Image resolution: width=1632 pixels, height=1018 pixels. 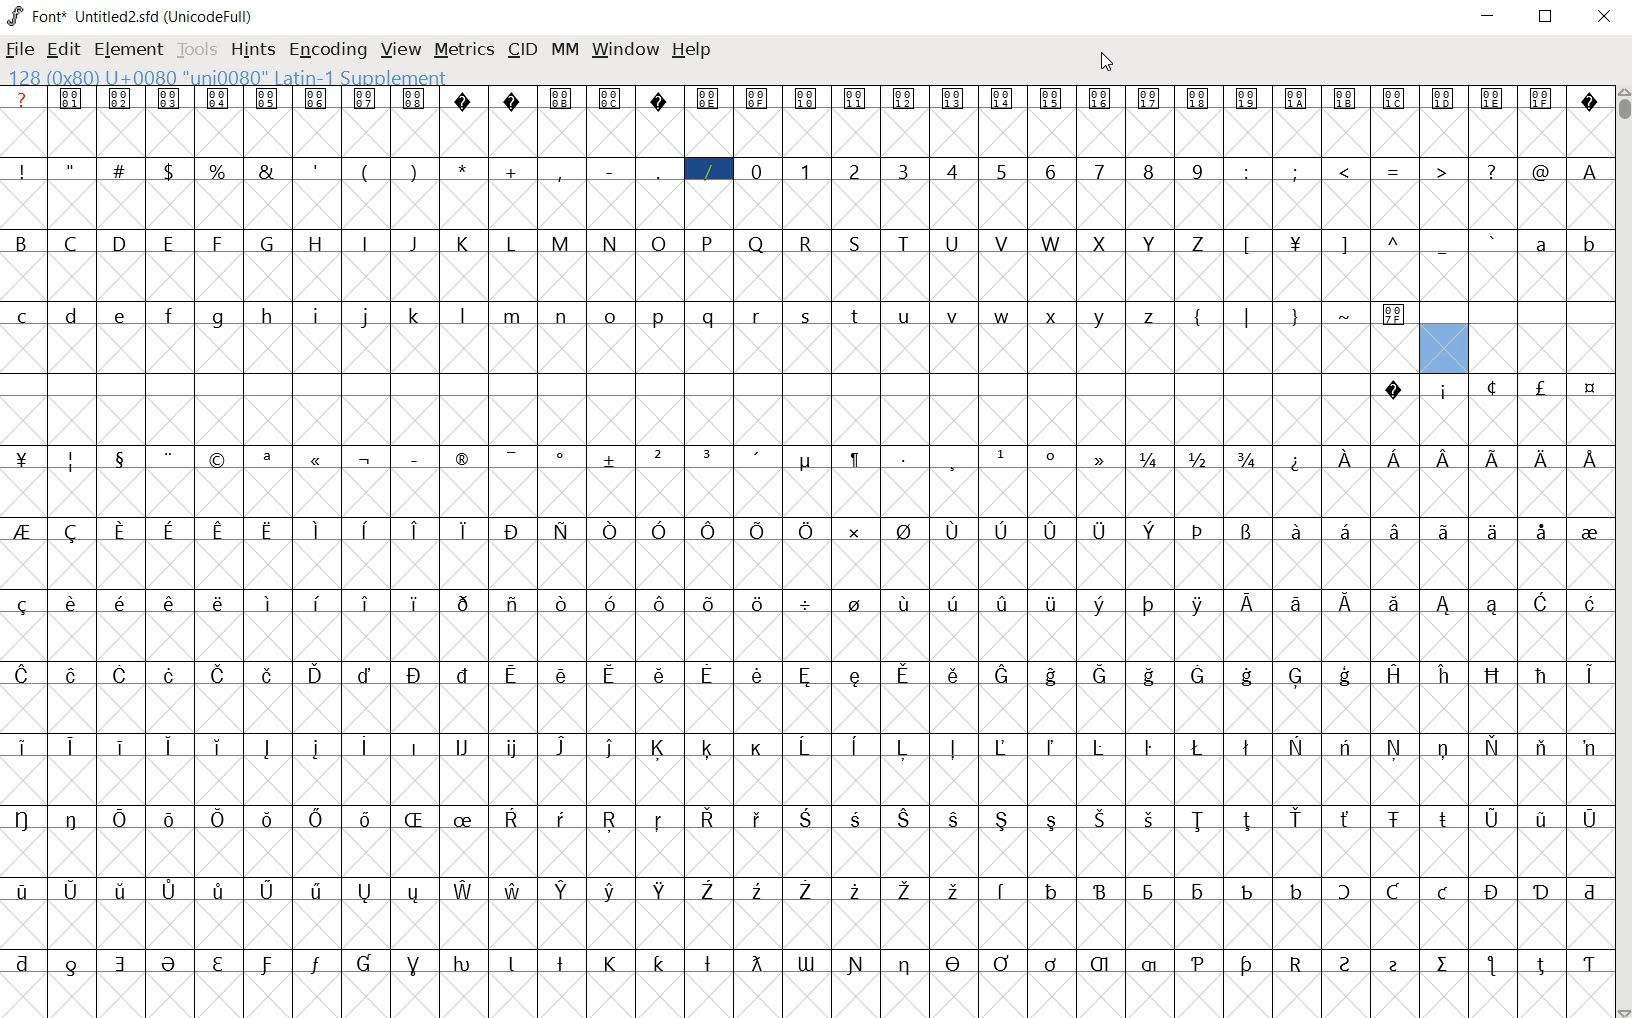 What do you see at coordinates (231, 76) in the screenshot?
I see `GLYPHY INFO` at bounding box center [231, 76].